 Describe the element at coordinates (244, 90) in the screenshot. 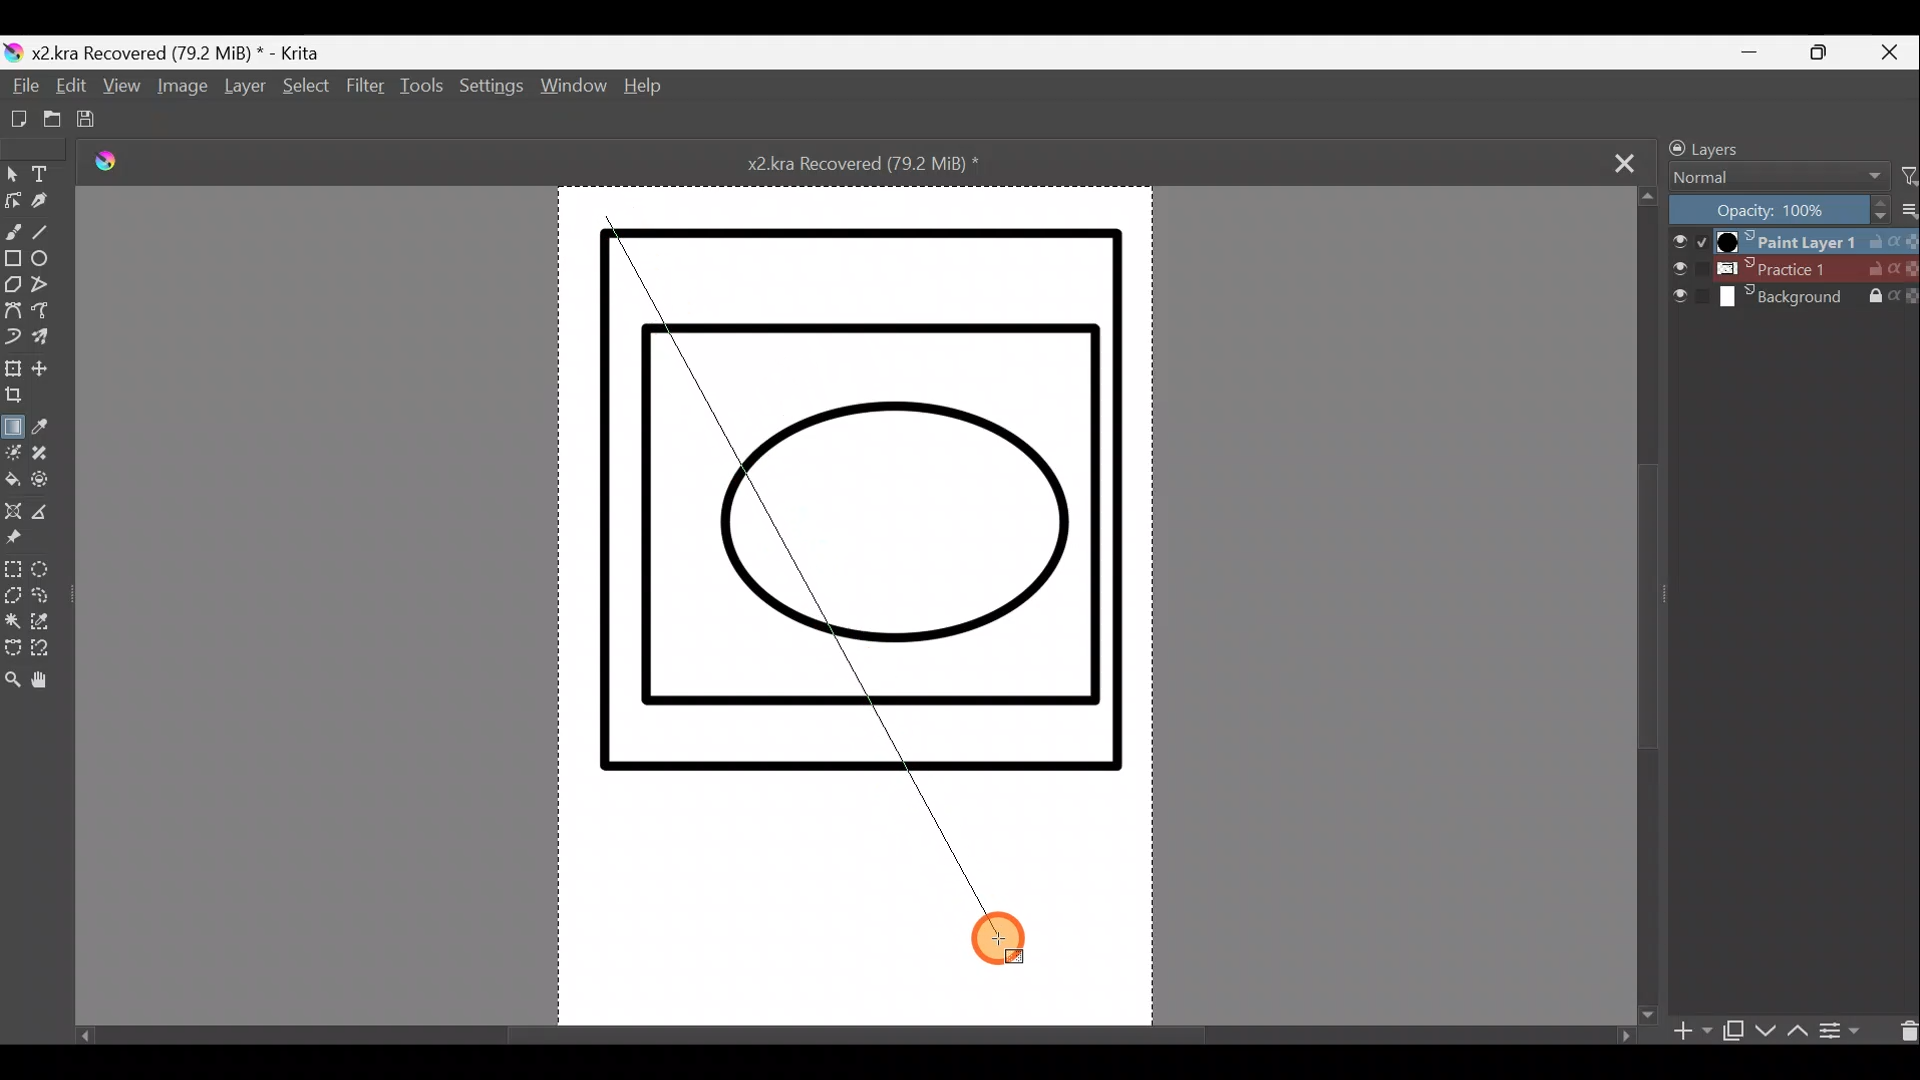

I see `Layer` at that location.